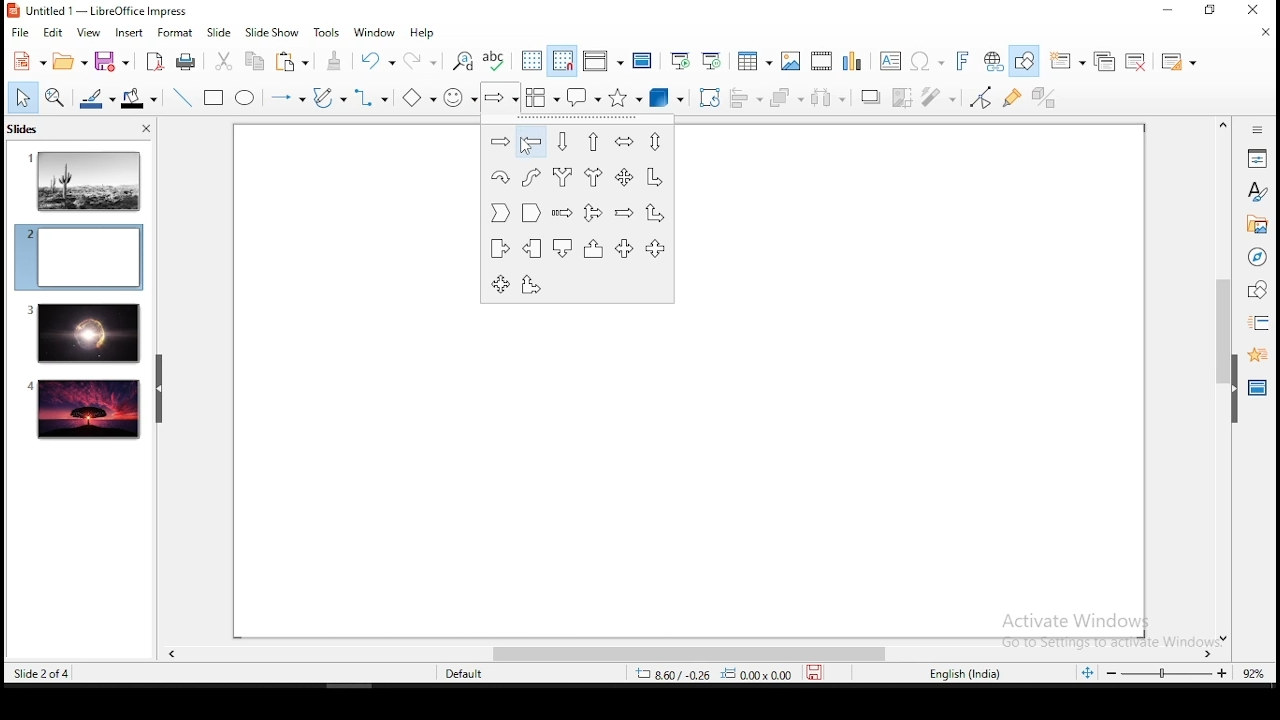 Image resolution: width=1280 pixels, height=720 pixels. What do you see at coordinates (710, 98) in the screenshot?
I see `crop tool` at bounding box center [710, 98].